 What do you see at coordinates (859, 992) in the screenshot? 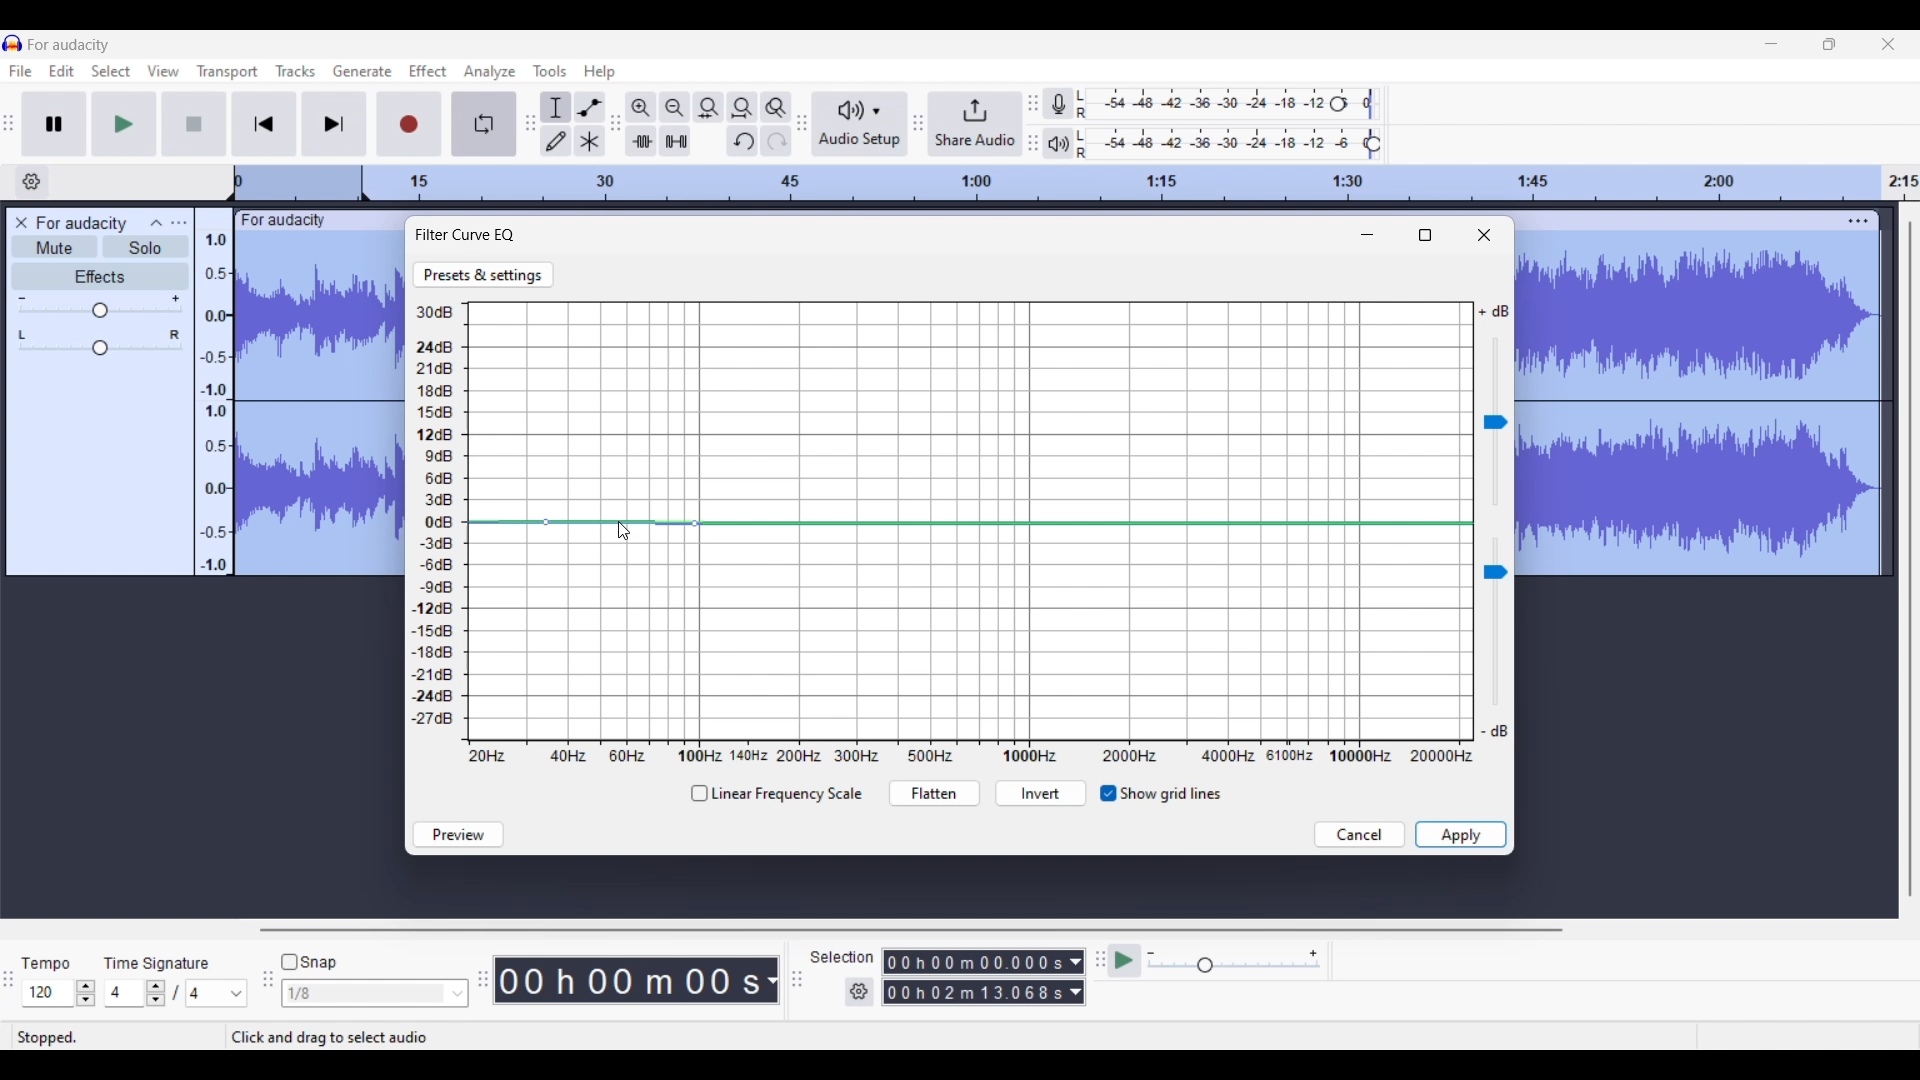
I see `Selection settings` at bounding box center [859, 992].